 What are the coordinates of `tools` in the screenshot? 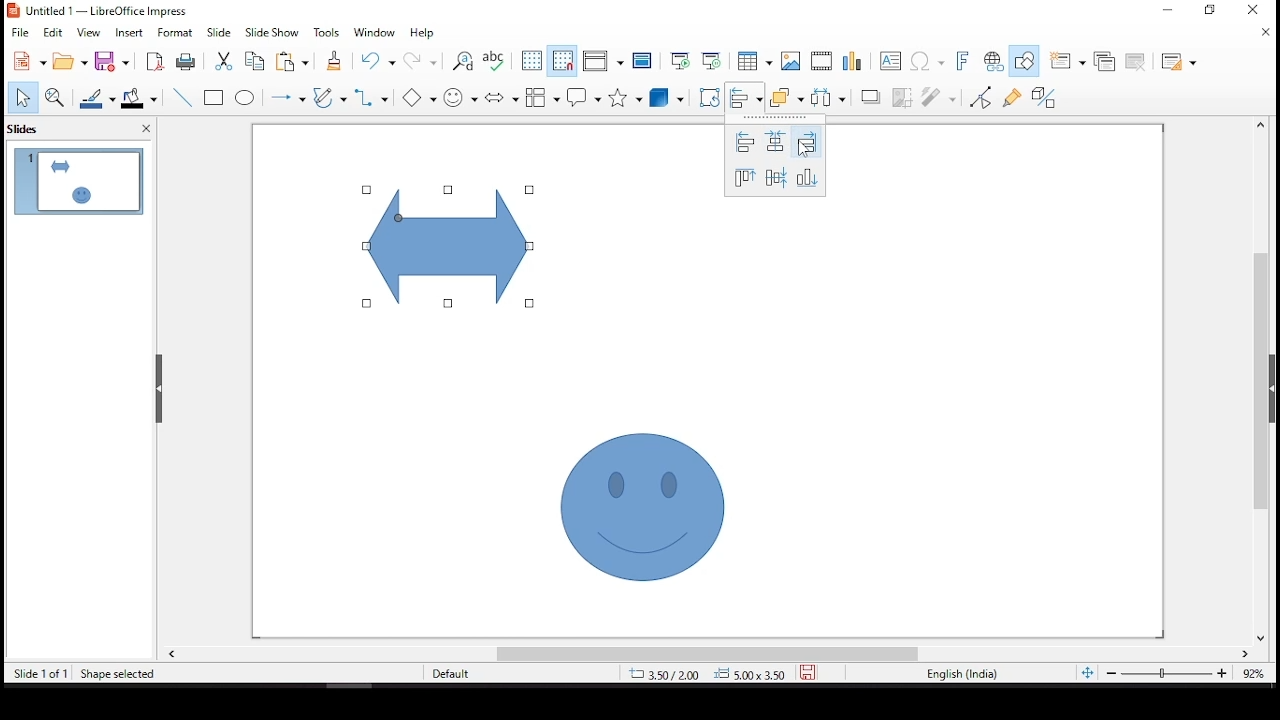 It's located at (327, 33).